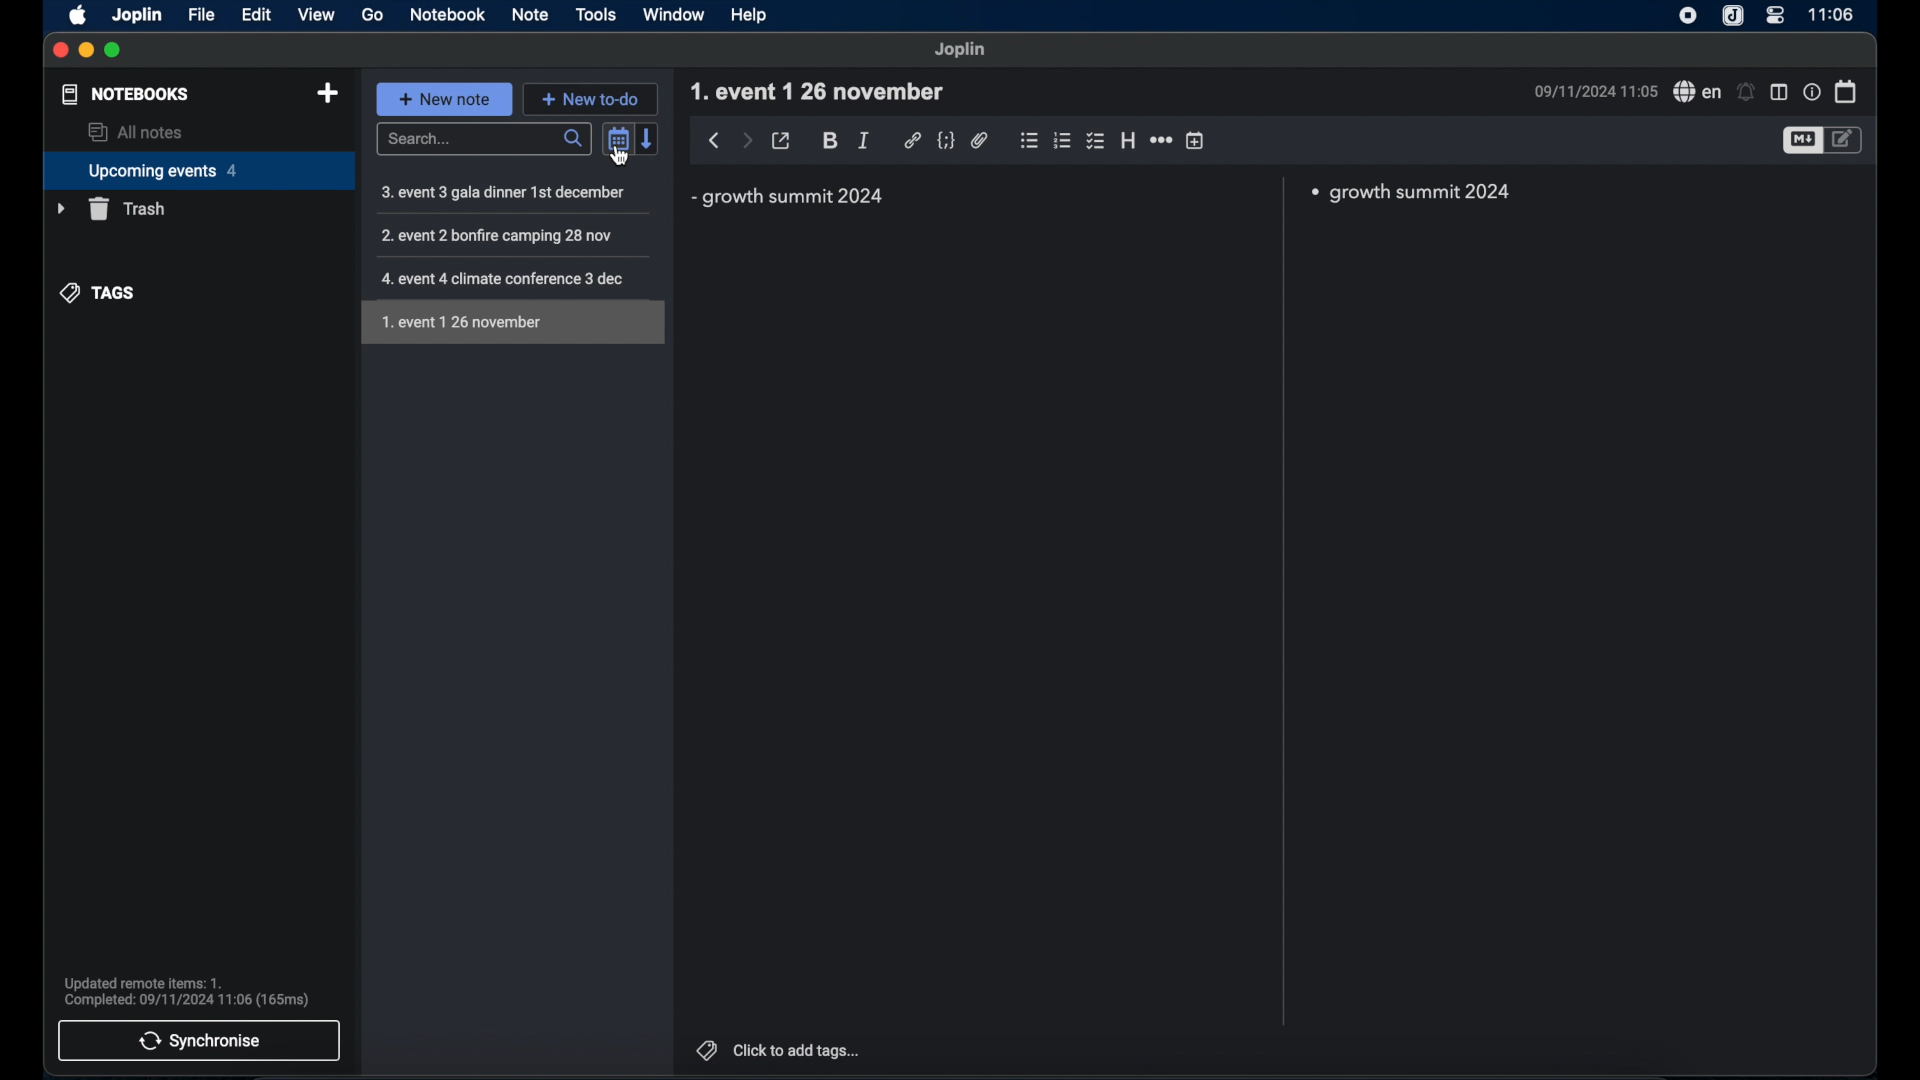 This screenshot has height=1080, width=1920. Describe the element at coordinates (1283, 603) in the screenshot. I see `Scroll bar` at that location.